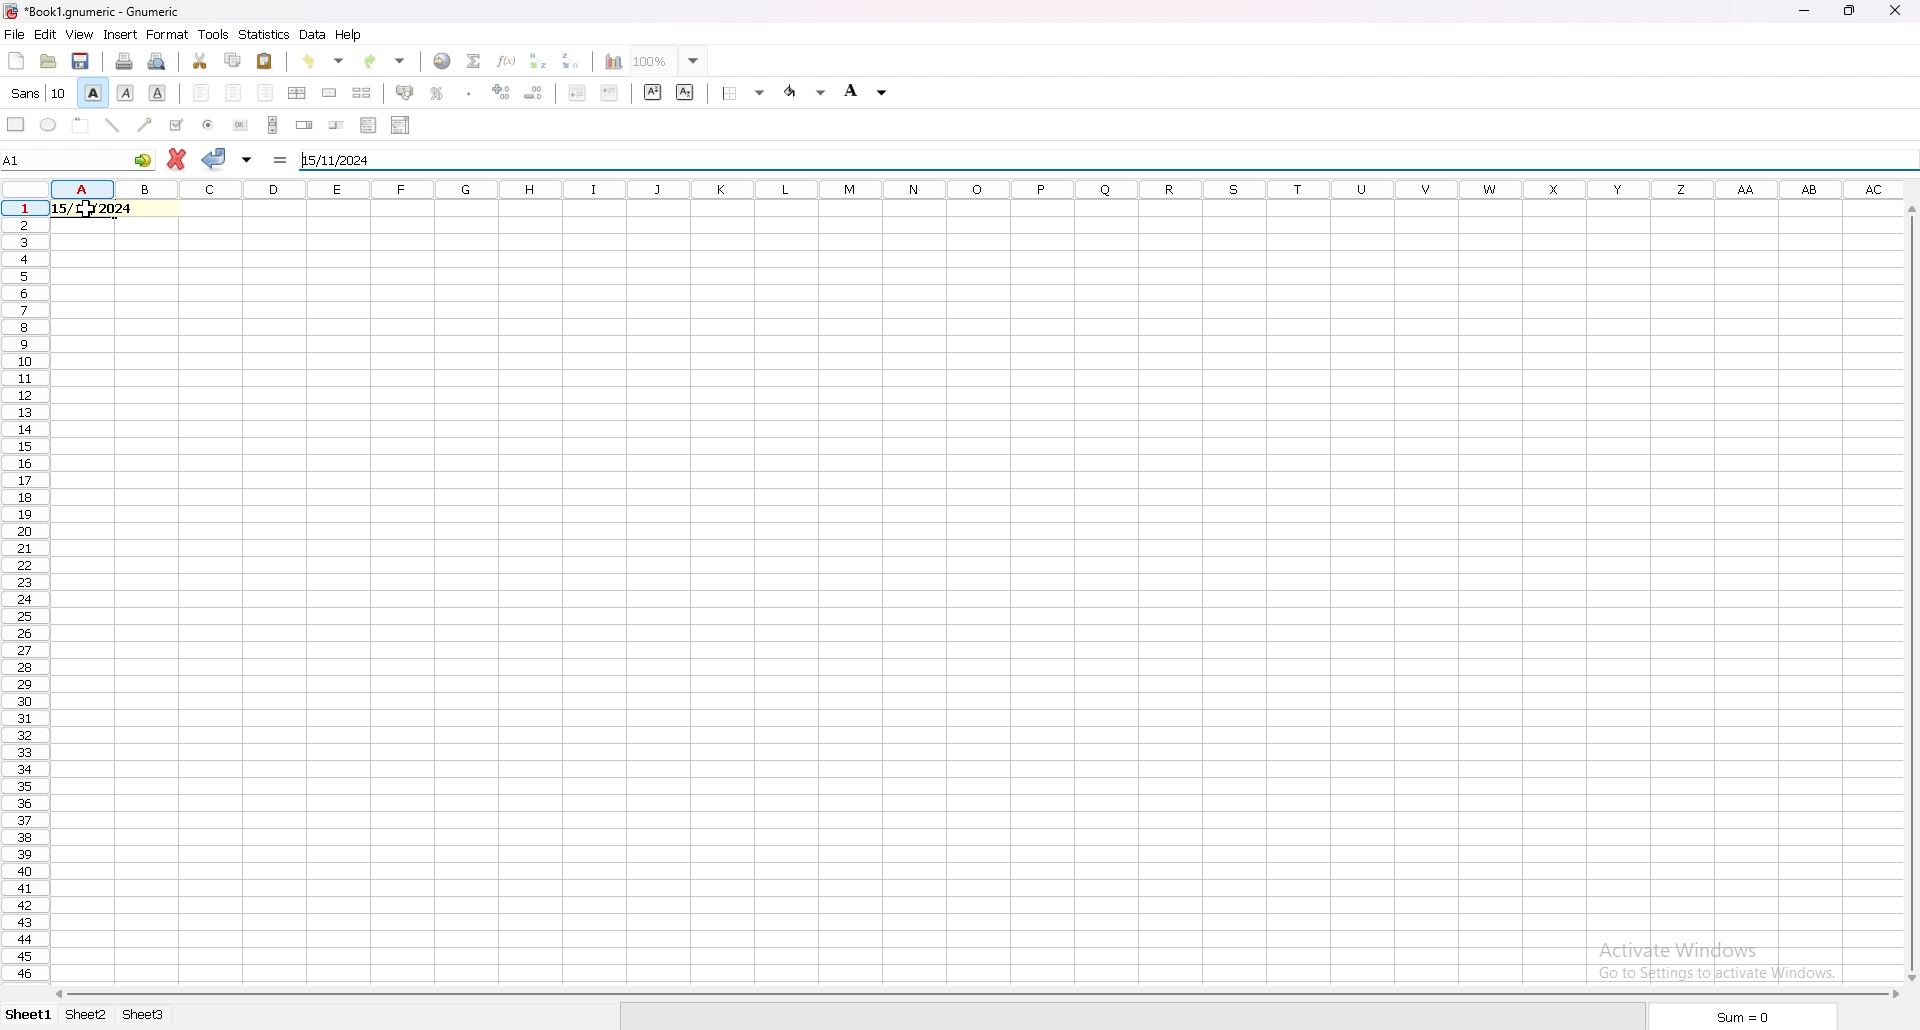 The height and width of the screenshot is (1030, 1920). Describe the element at coordinates (201, 93) in the screenshot. I see `align left` at that location.